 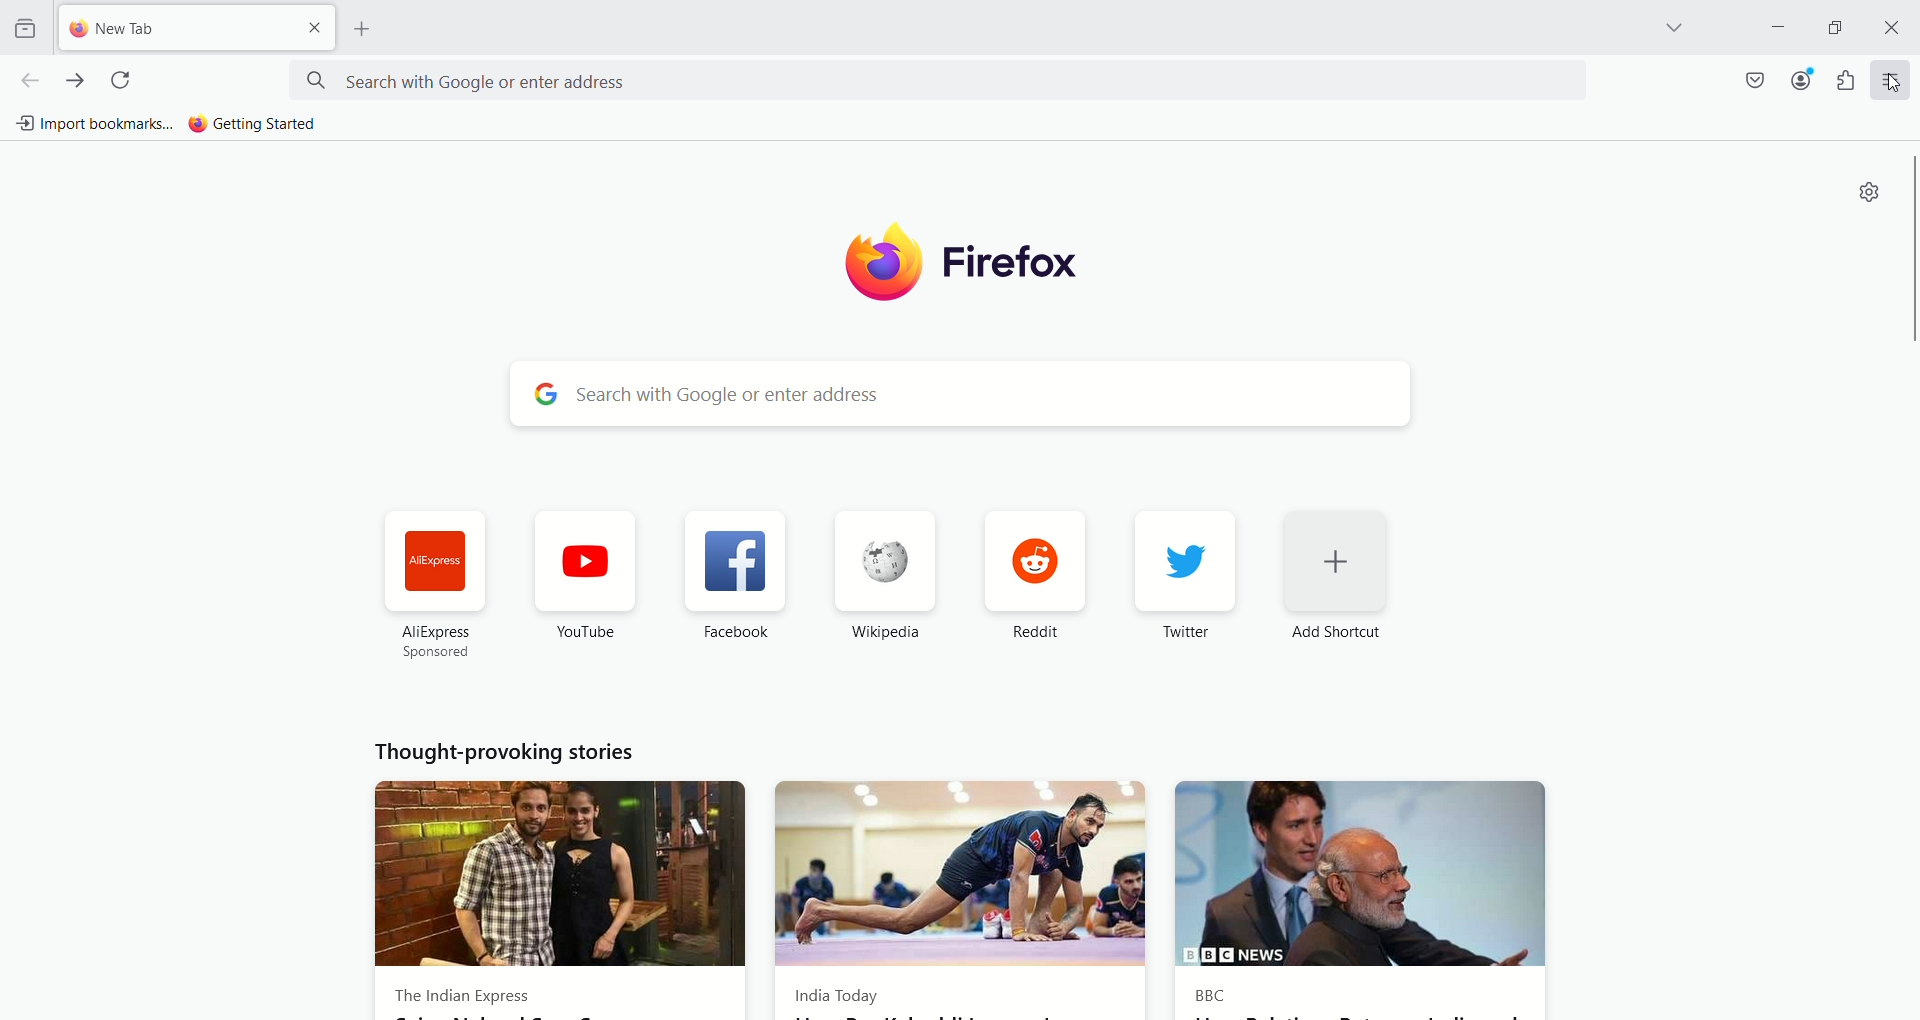 I want to click on maximize, so click(x=1835, y=29).